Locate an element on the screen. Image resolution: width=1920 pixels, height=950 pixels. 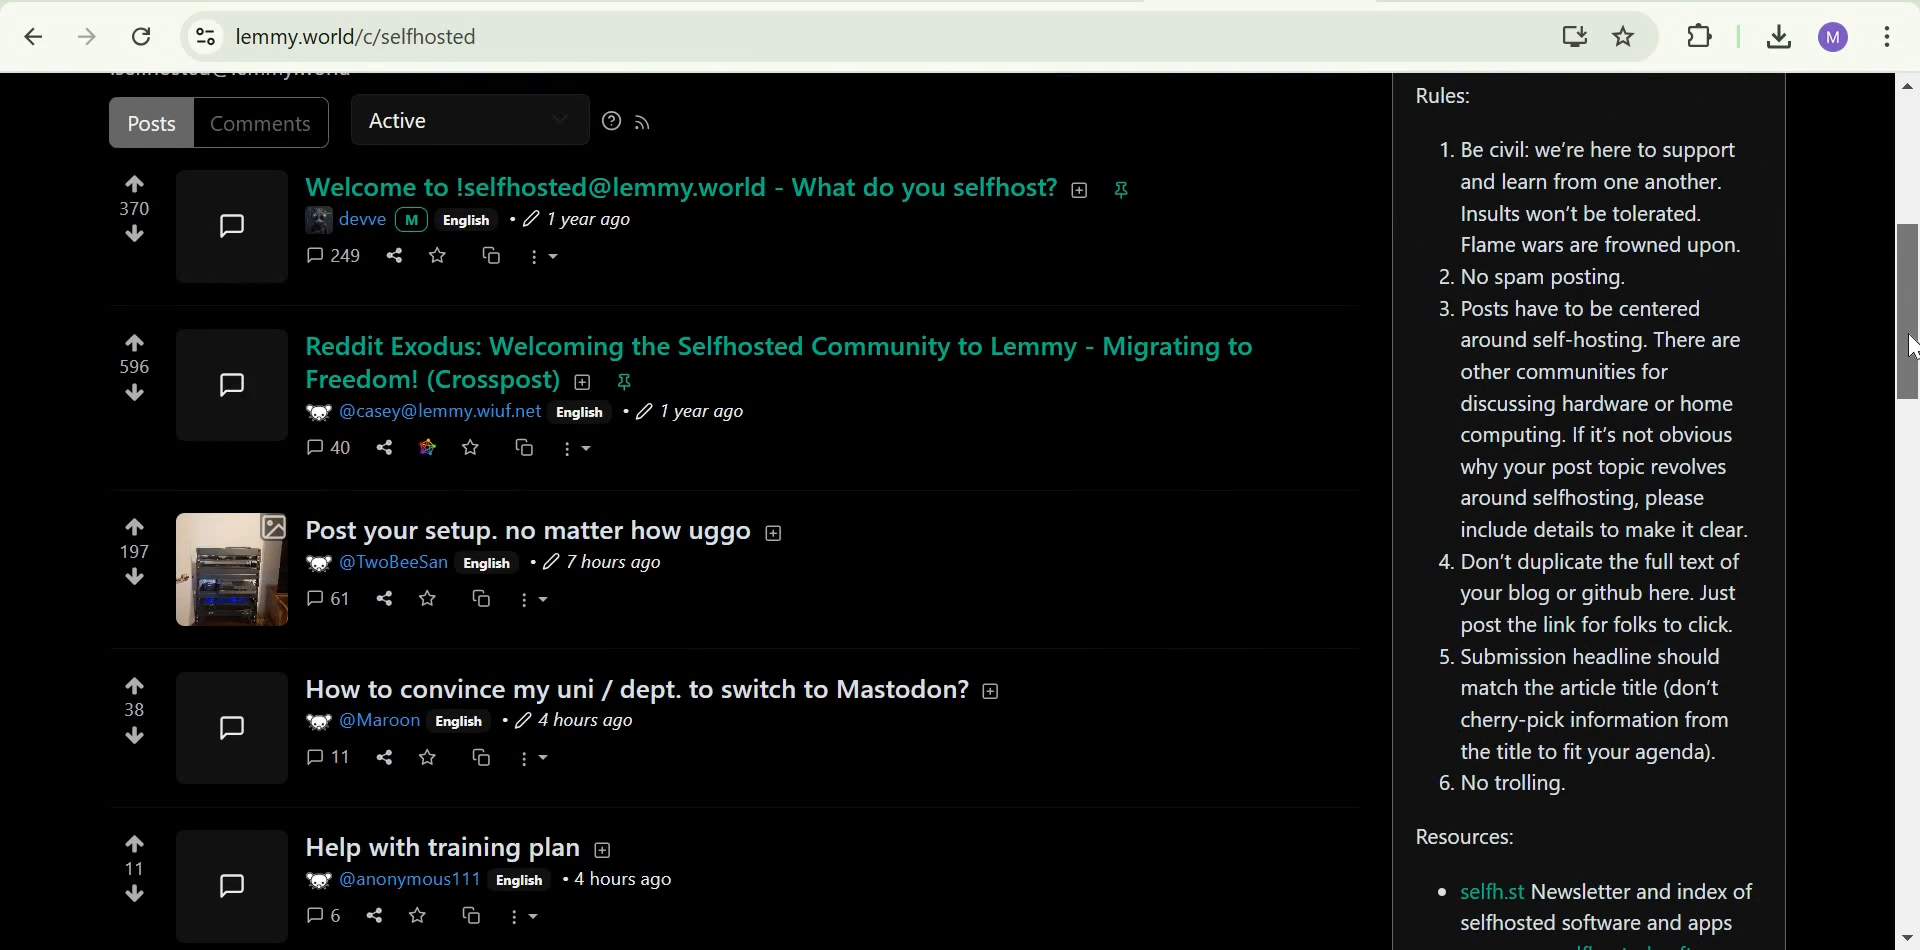
sctive is located at coordinates (402, 123).